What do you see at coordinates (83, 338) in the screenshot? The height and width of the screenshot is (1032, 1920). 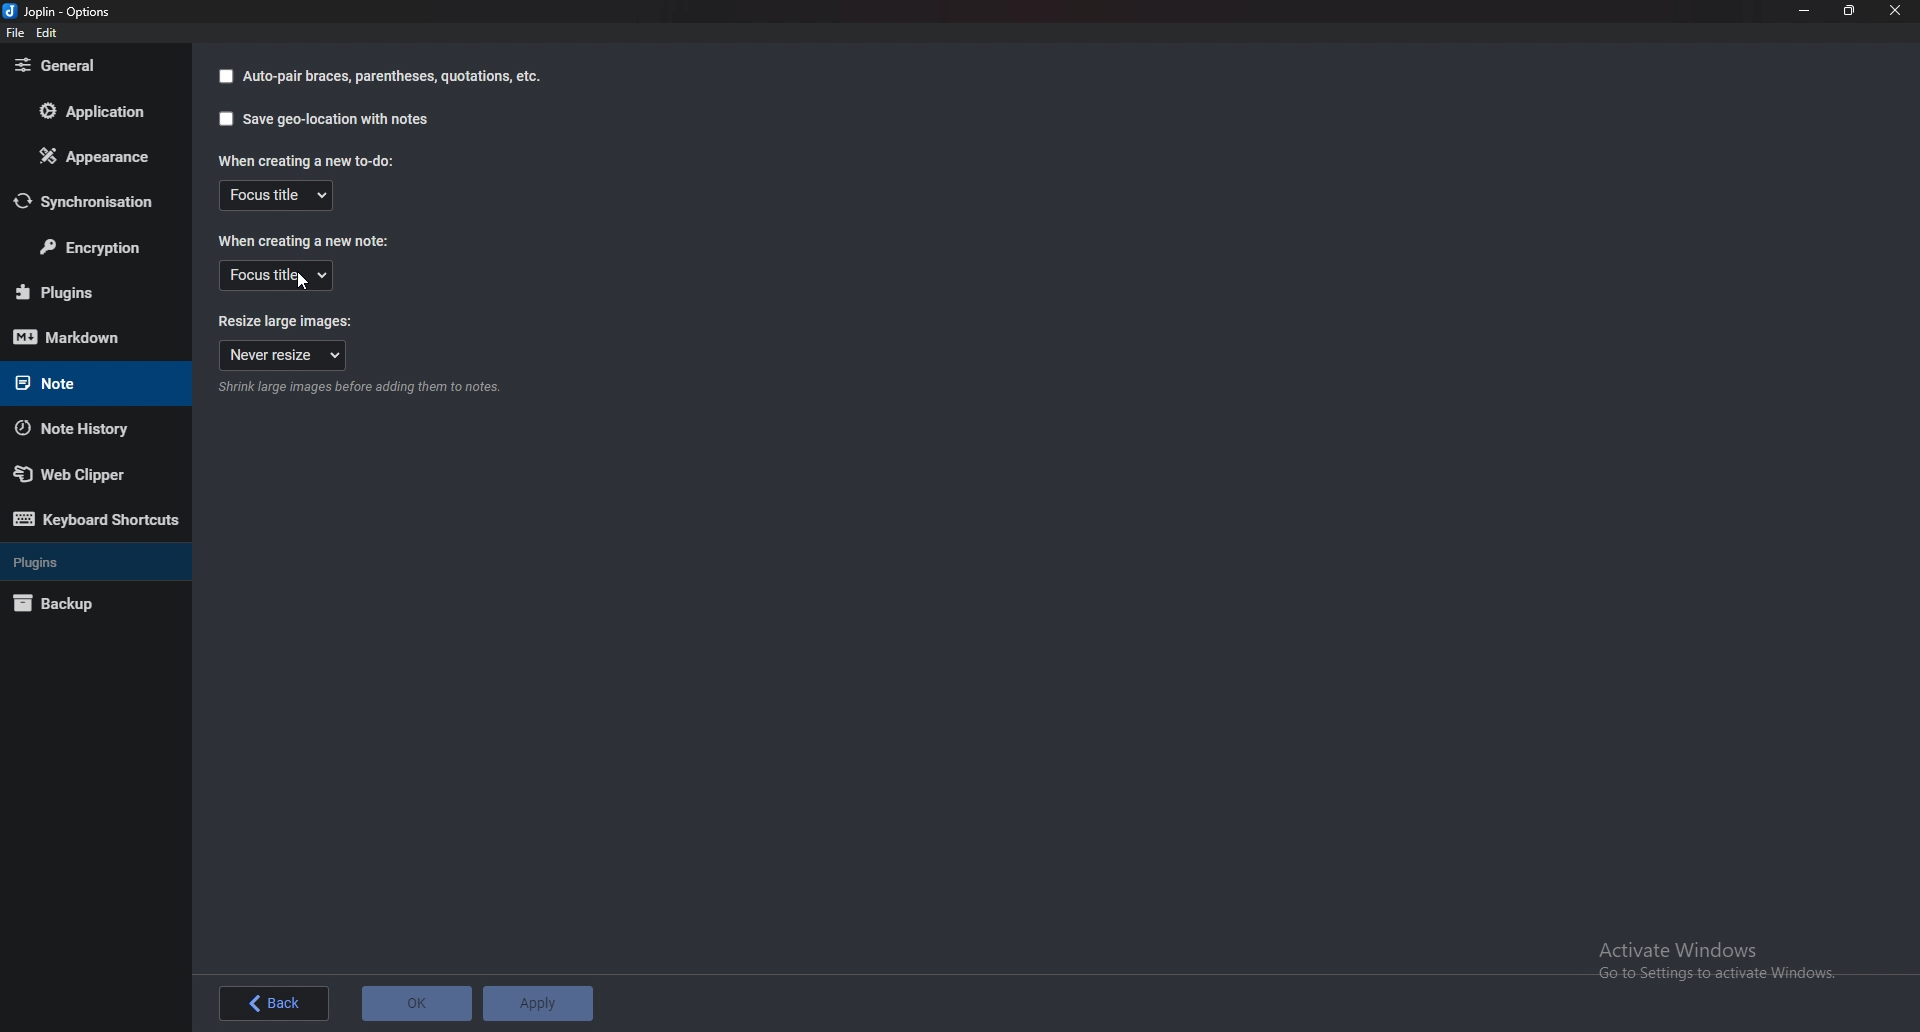 I see `mark down` at bounding box center [83, 338].